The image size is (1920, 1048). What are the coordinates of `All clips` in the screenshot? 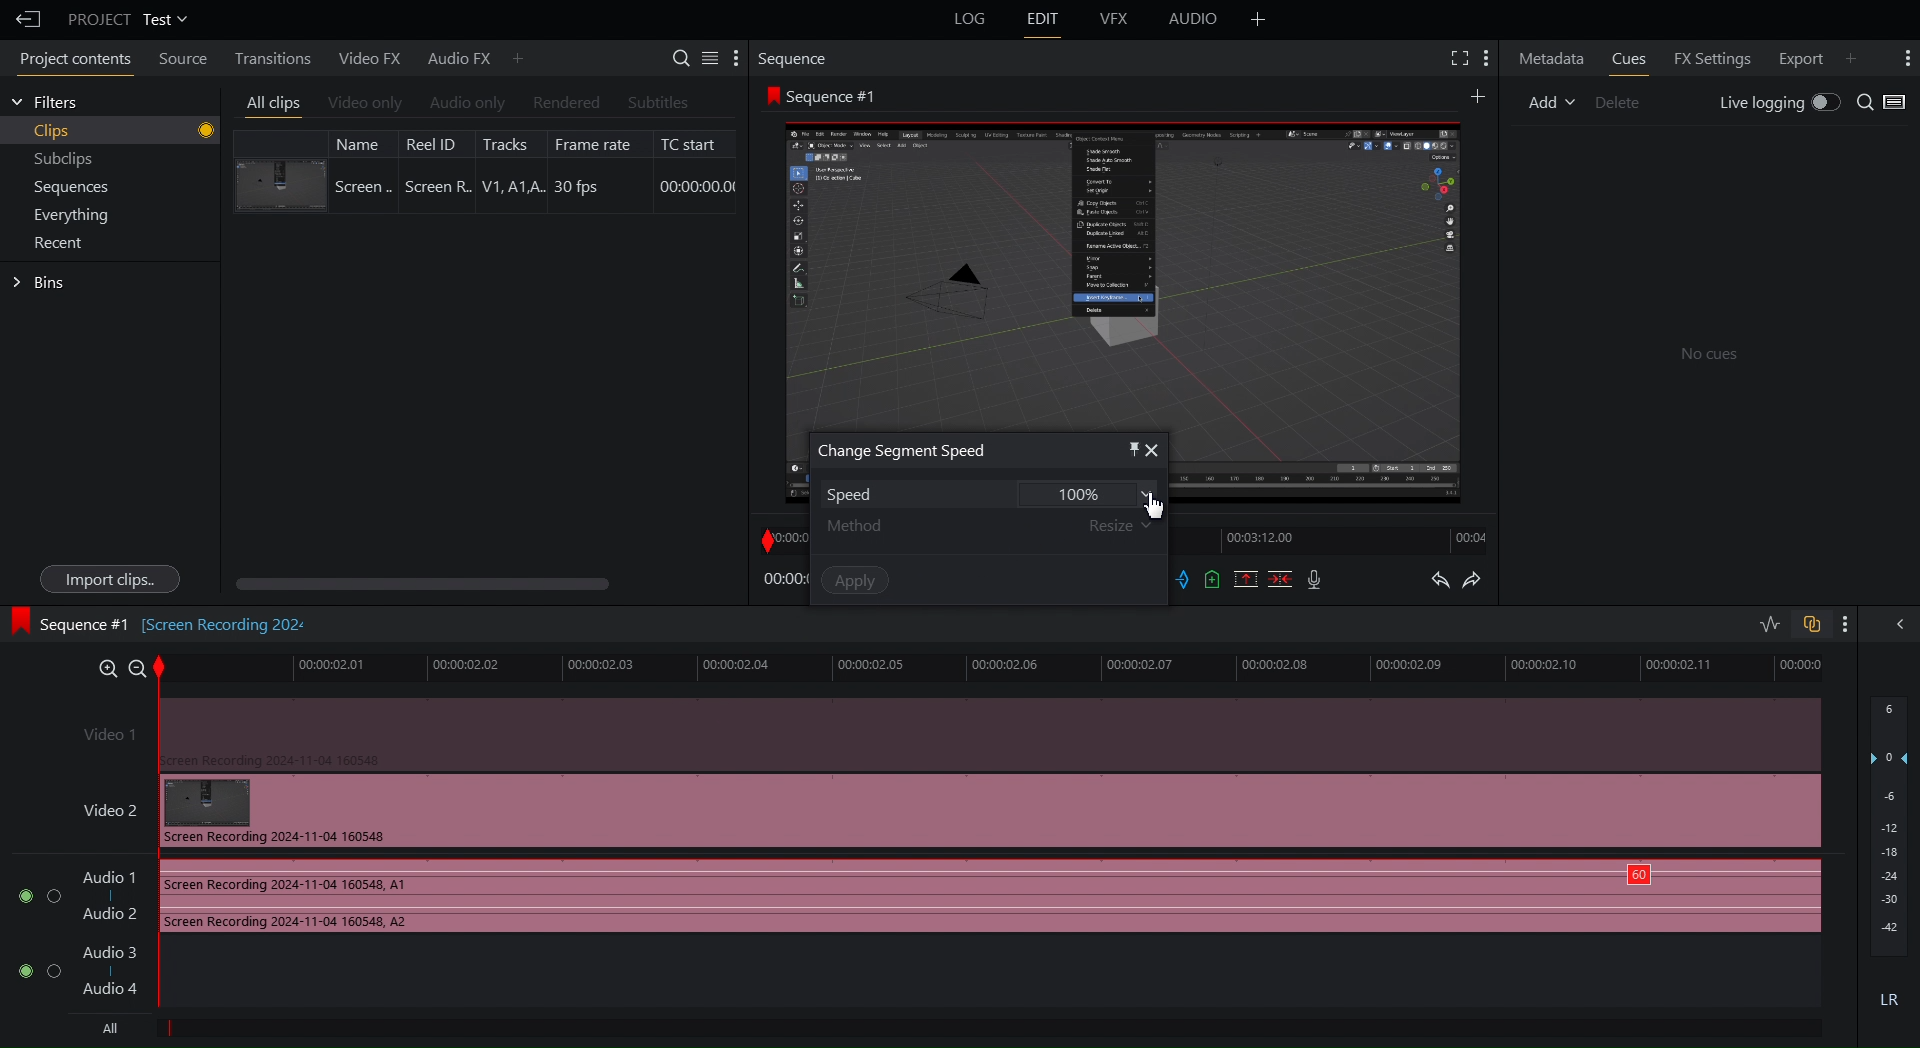 It's located at (274, 104).